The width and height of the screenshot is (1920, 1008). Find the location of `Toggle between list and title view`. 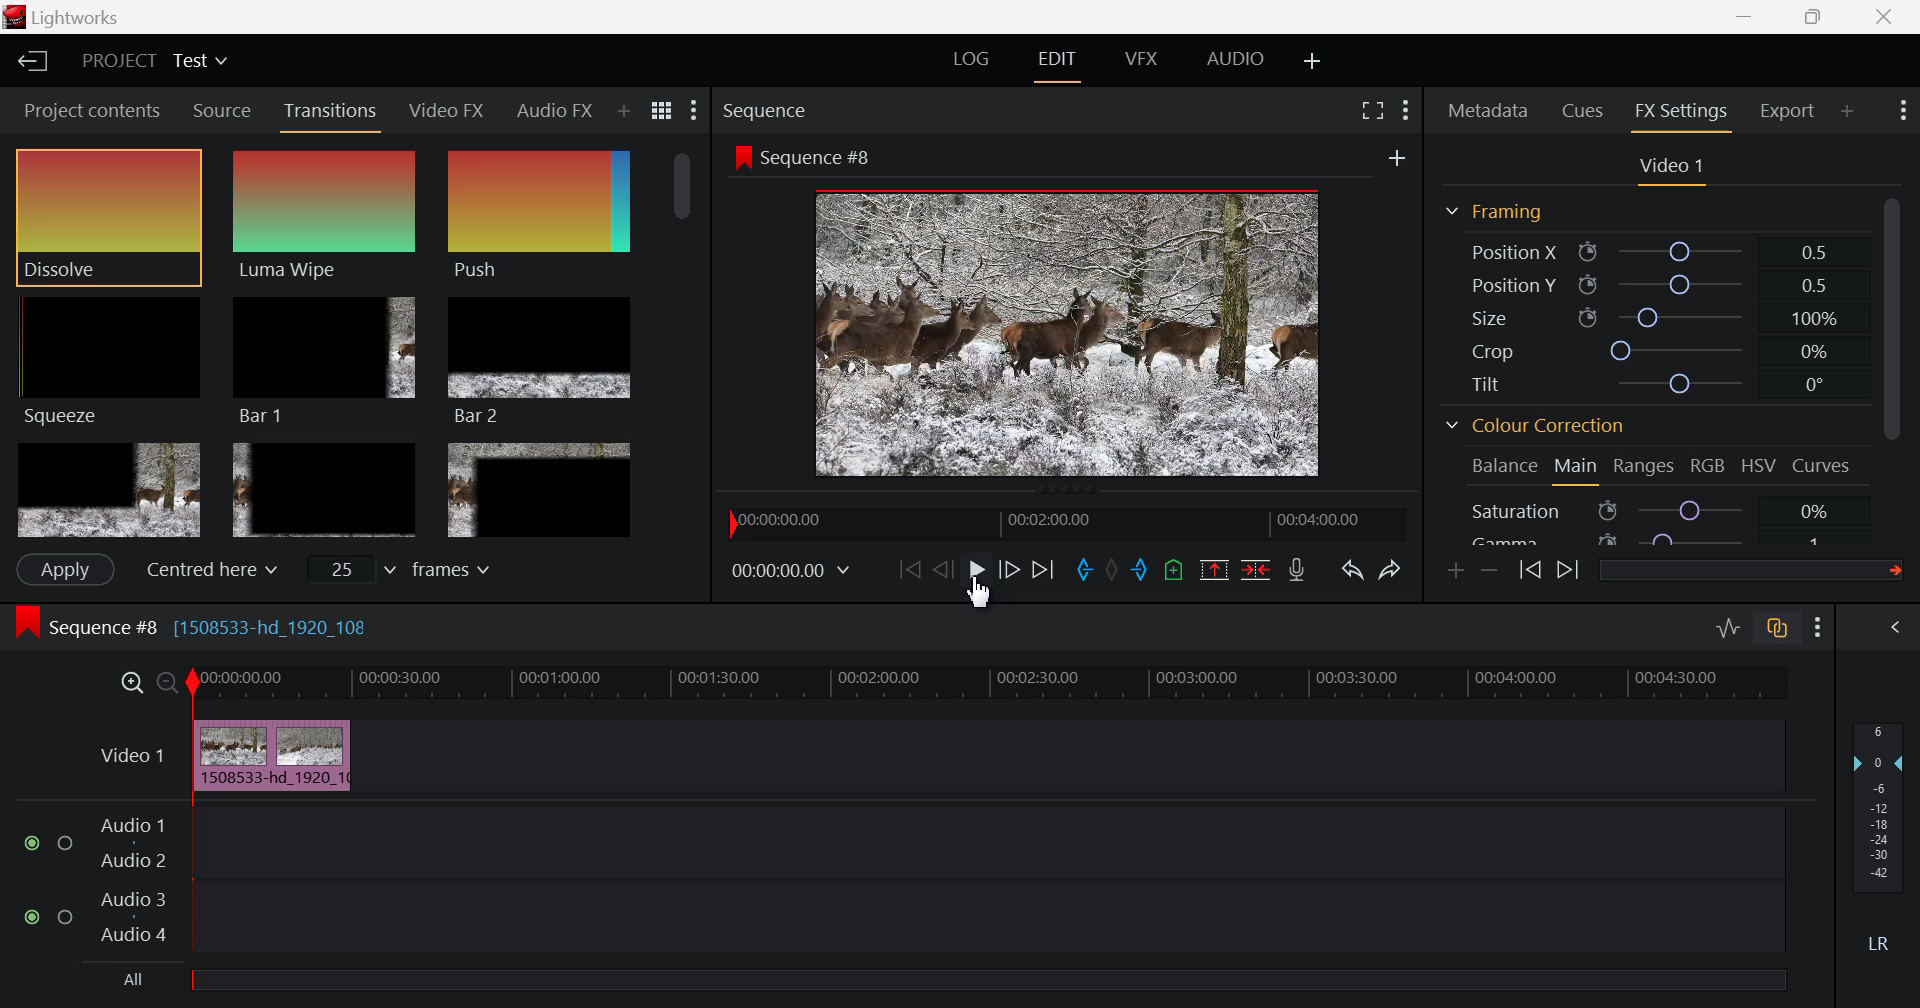

Toggle between list and title view is located at coordinates (664, 111).